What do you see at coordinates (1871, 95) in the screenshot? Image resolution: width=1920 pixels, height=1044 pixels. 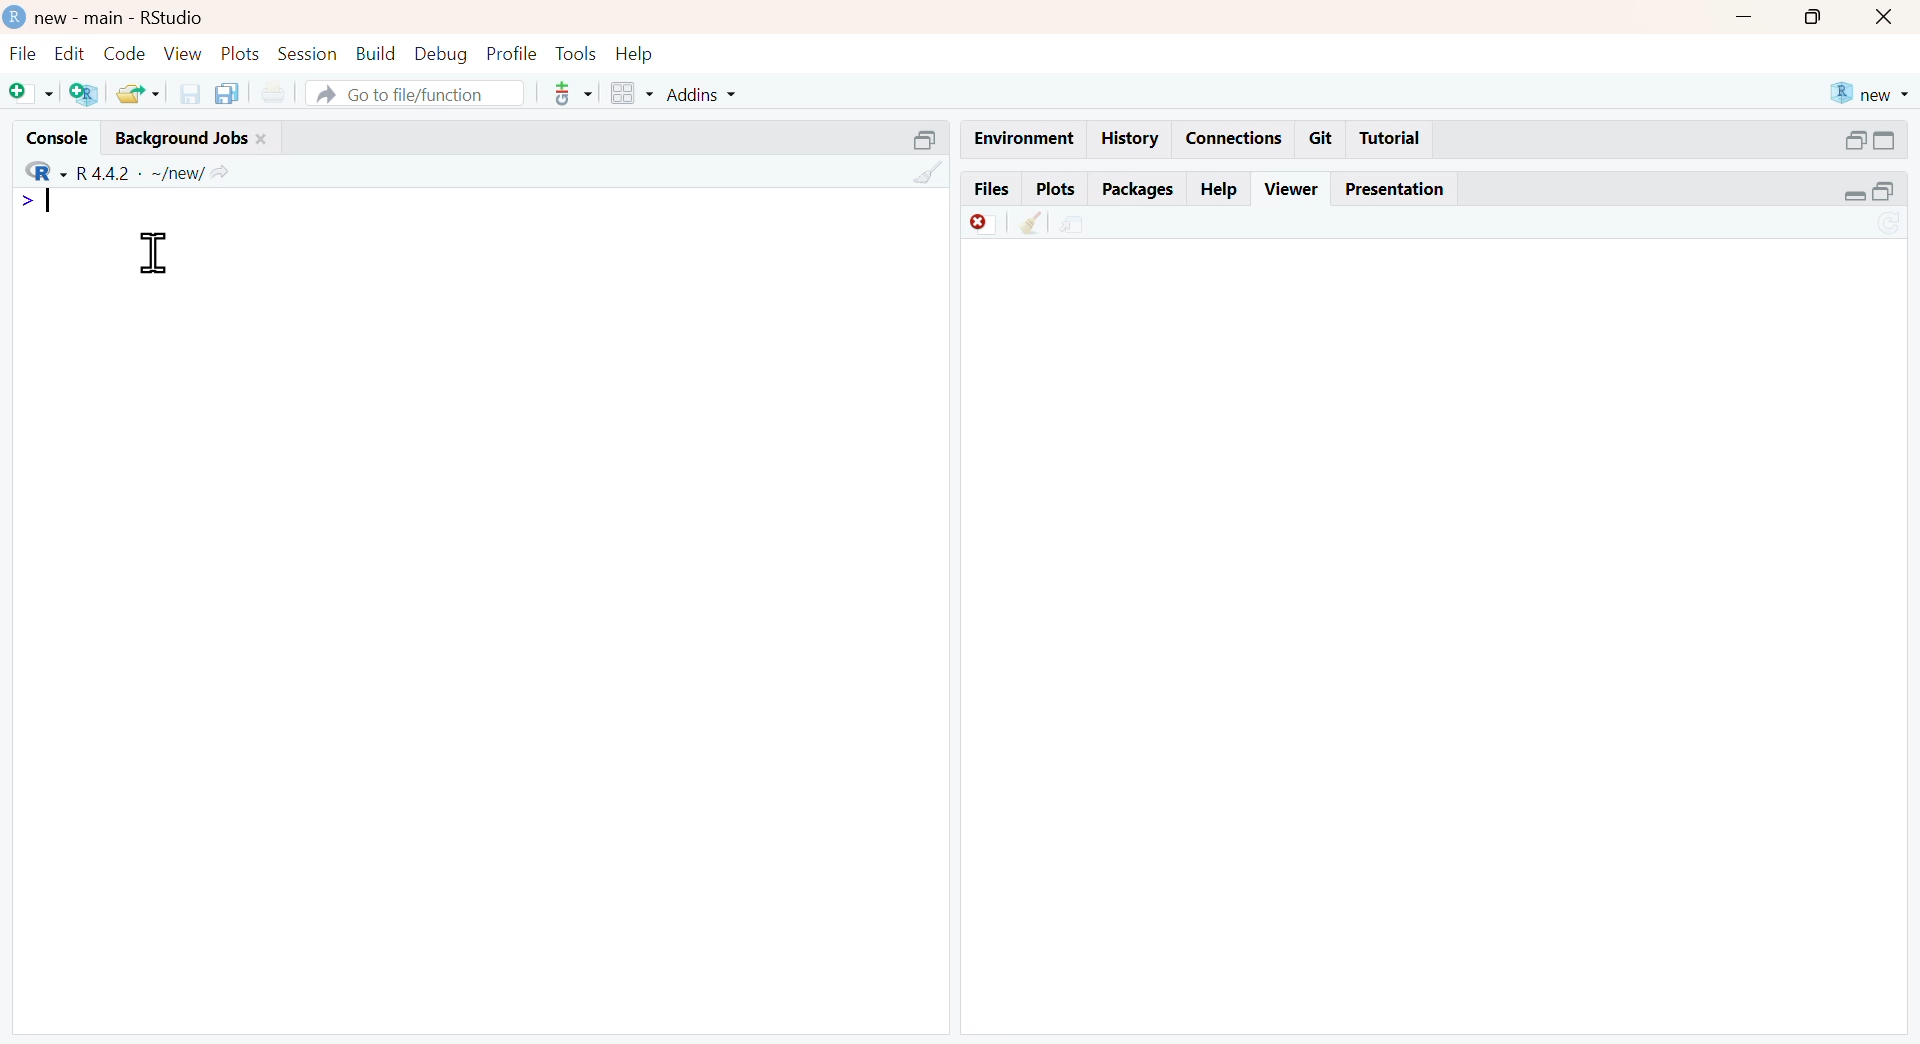 I see `new` at bounding box center [1871, 95].